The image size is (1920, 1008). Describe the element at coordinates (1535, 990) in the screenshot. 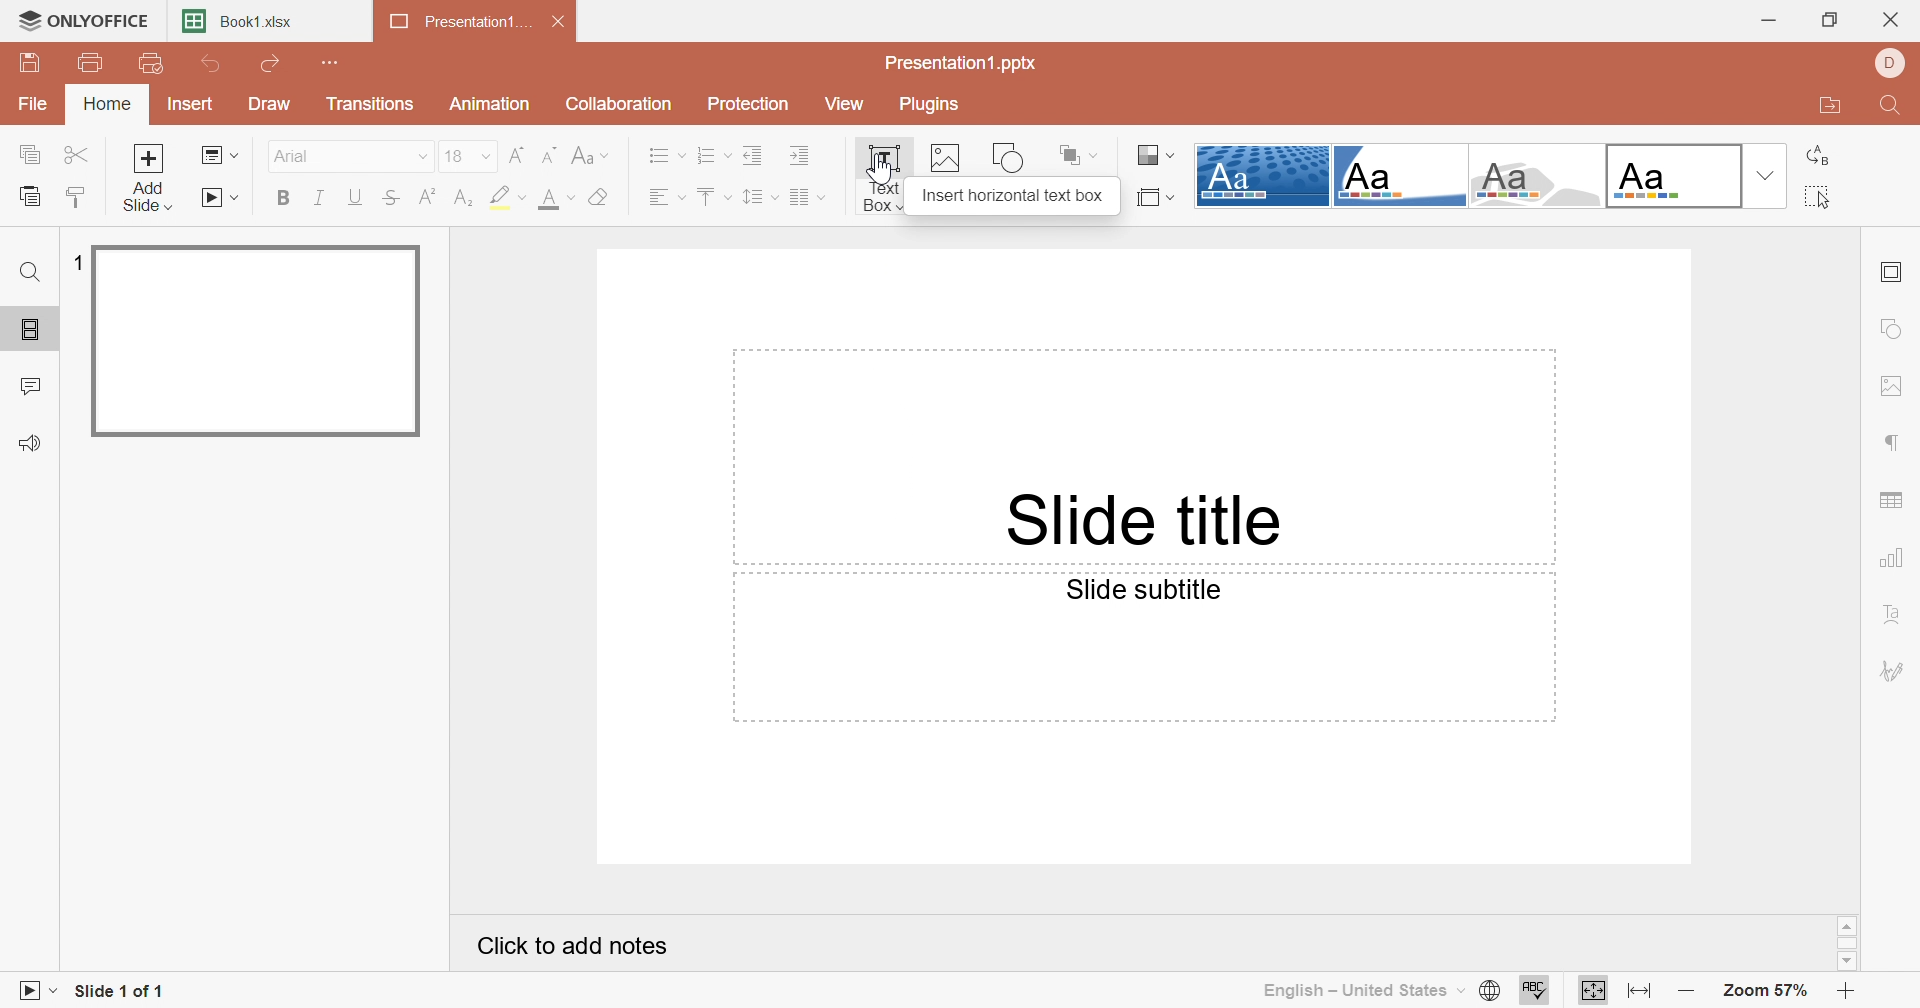

I see `Spell checking` at that location.